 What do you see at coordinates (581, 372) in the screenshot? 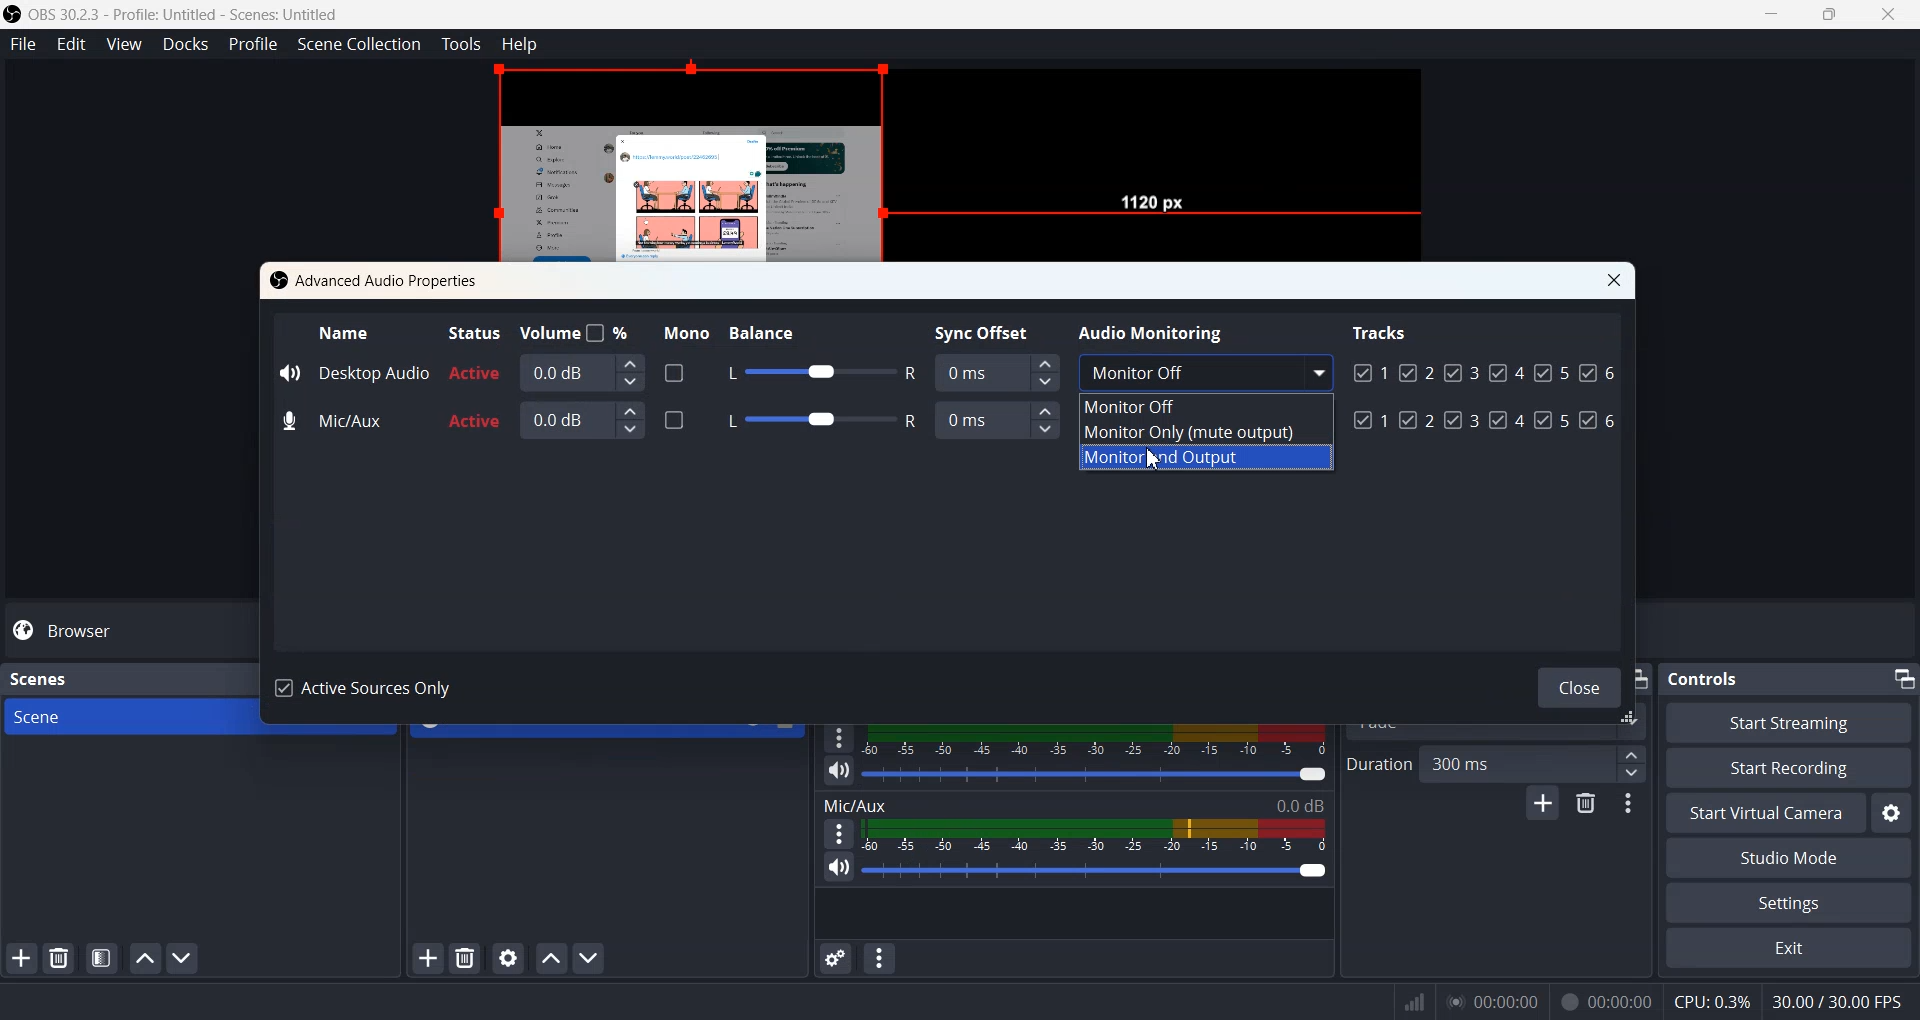
I see `0.0 dB` at bounding box center [581, 372].